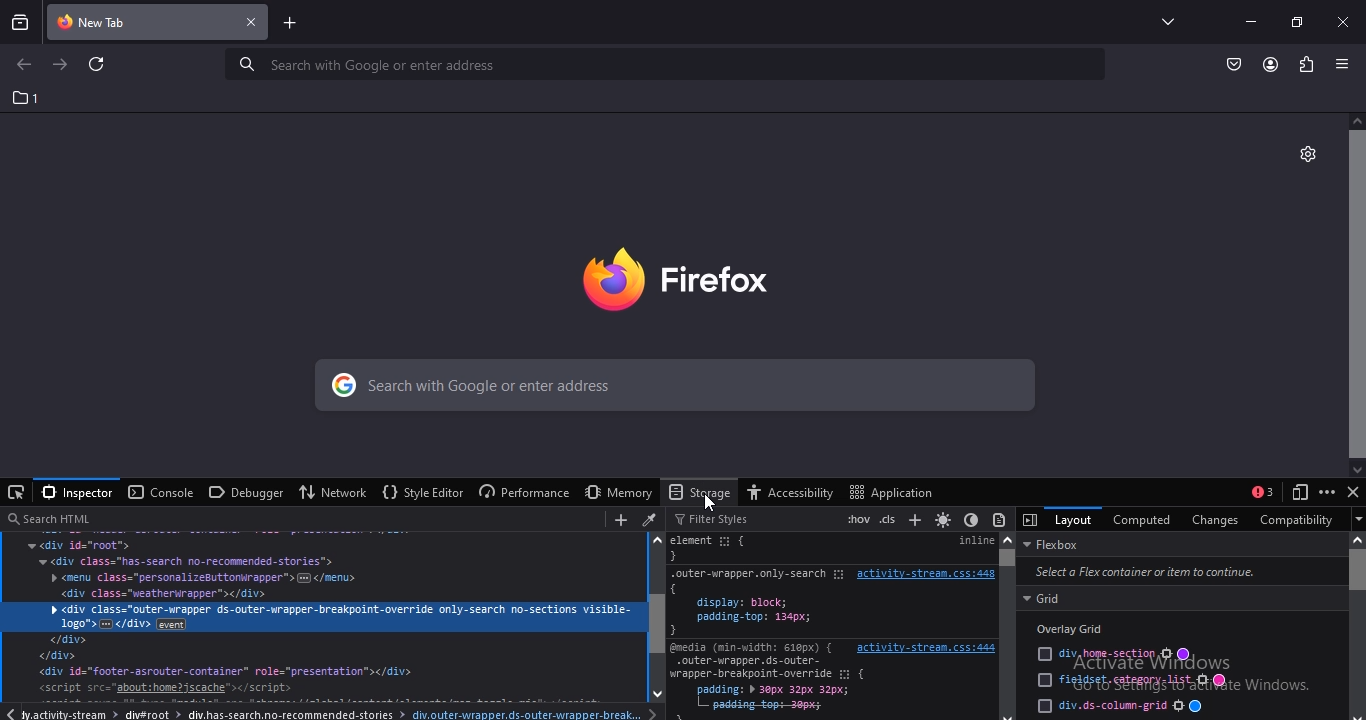  What do you see at coordinates (23, 65) in the screenshot?
I see `click to go to previous page` at bounding box center [23, 65].